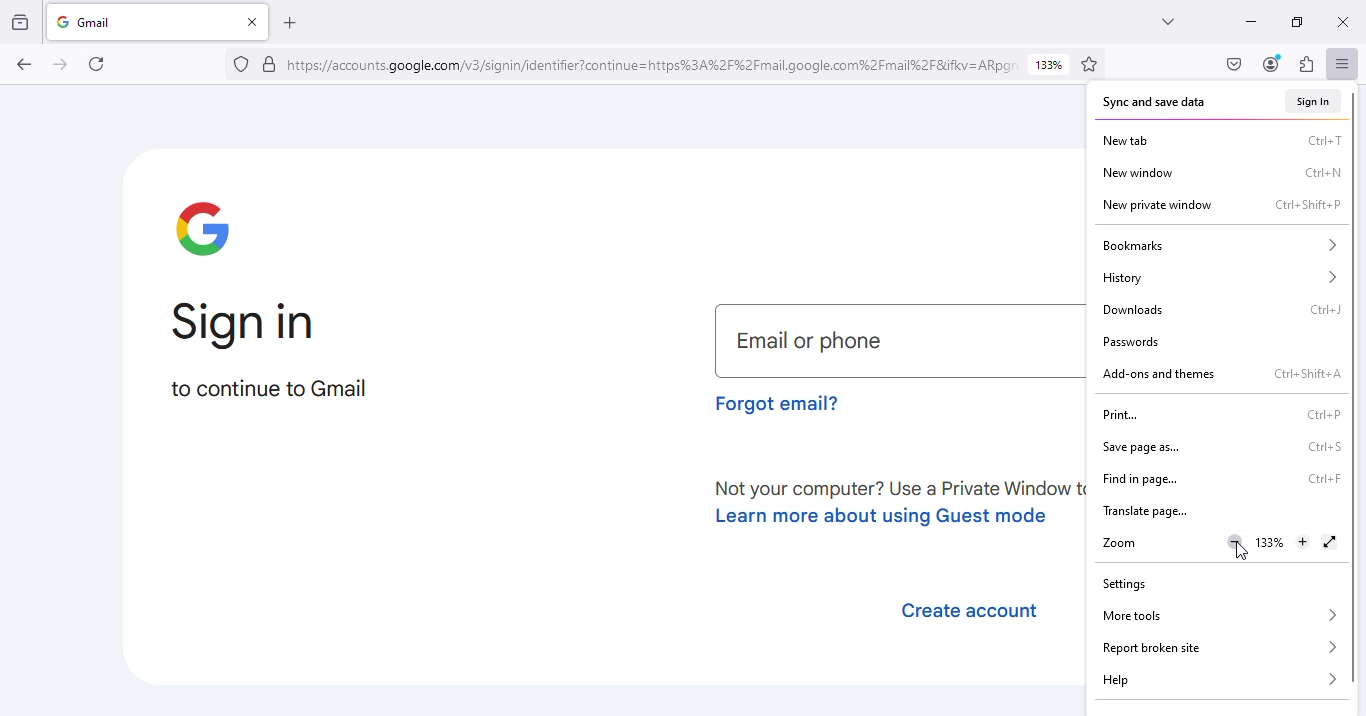  I want to click on bookmark this page, so click(1090, 64).